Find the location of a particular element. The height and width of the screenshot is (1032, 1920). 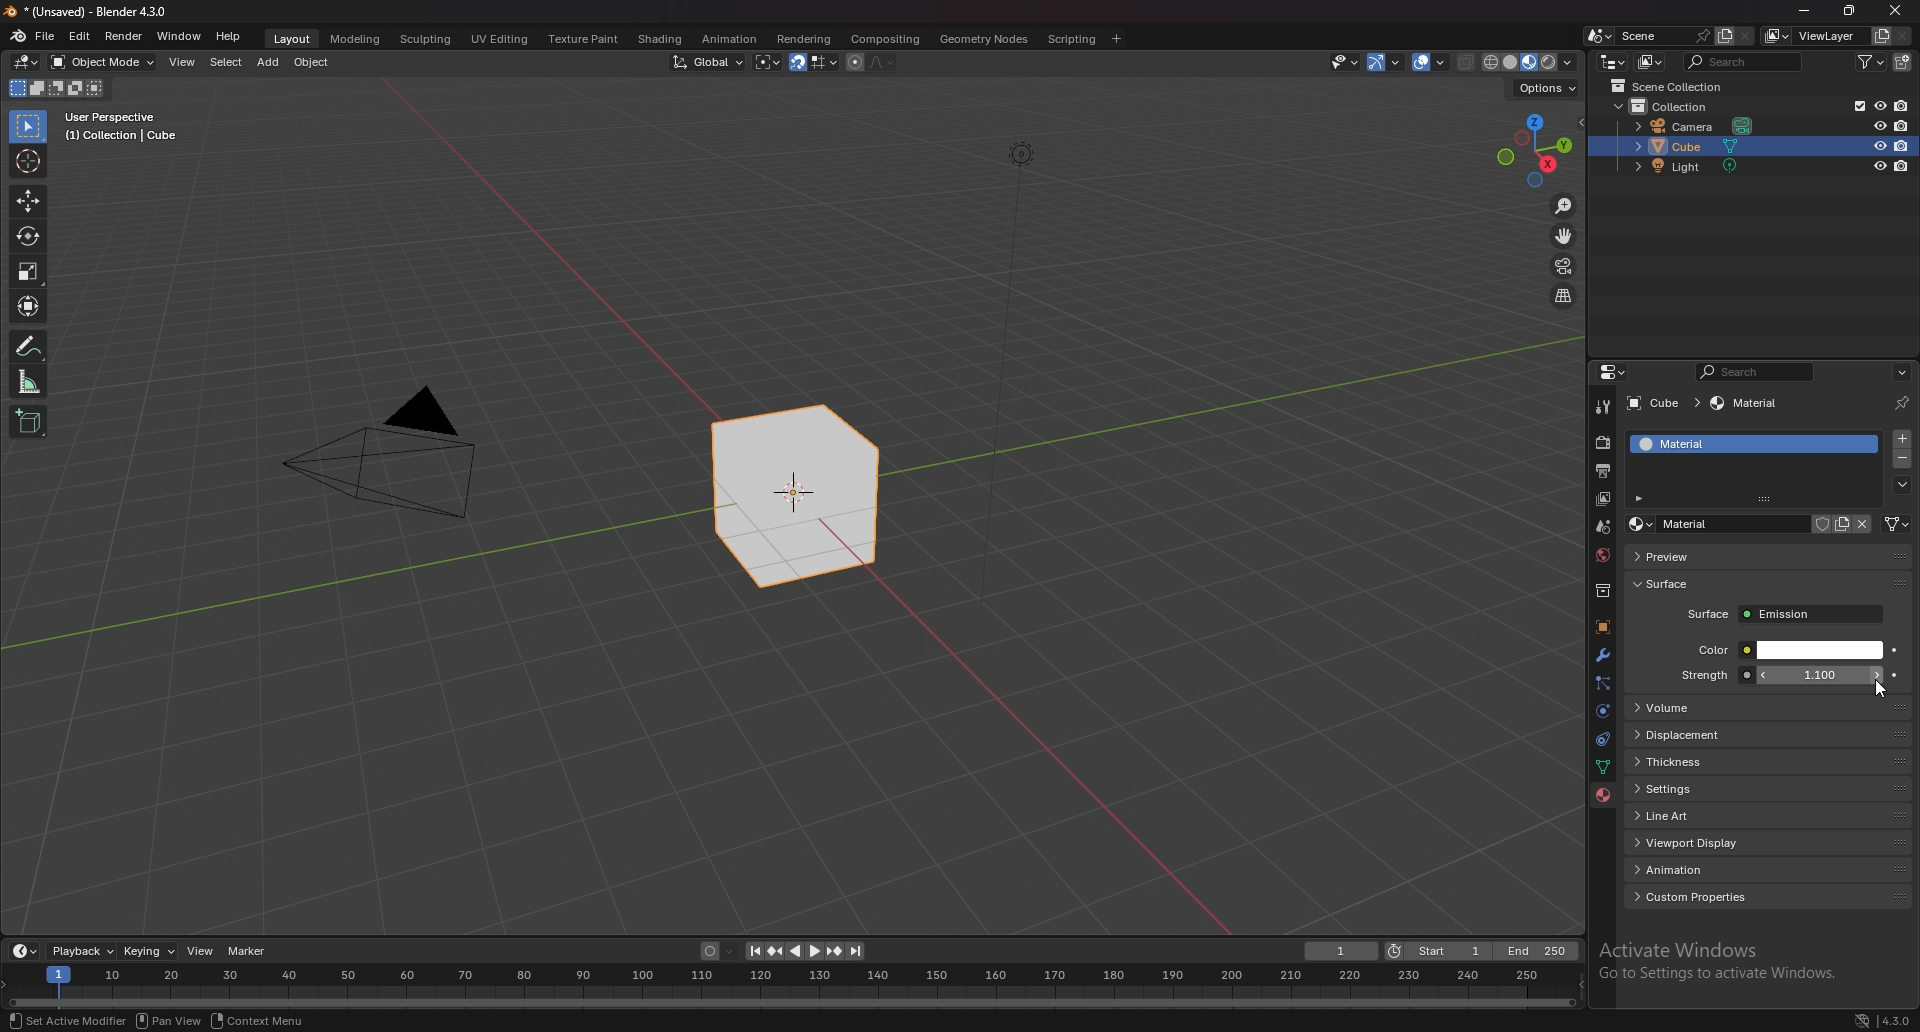

jump to endpoint is located at coordinates (856, 951).